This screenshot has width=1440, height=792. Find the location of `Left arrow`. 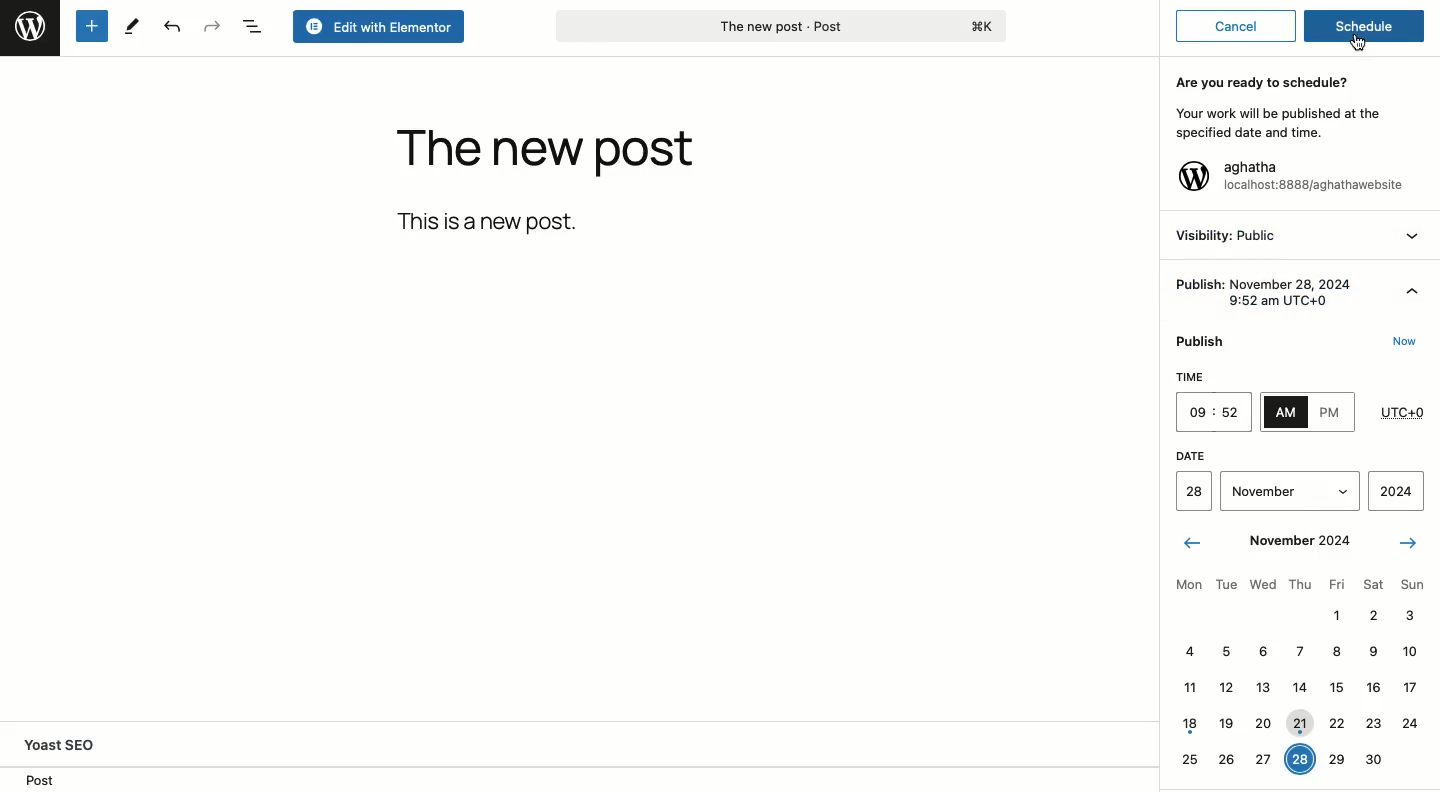

Left arrow is located at coordinates (1193, 543).